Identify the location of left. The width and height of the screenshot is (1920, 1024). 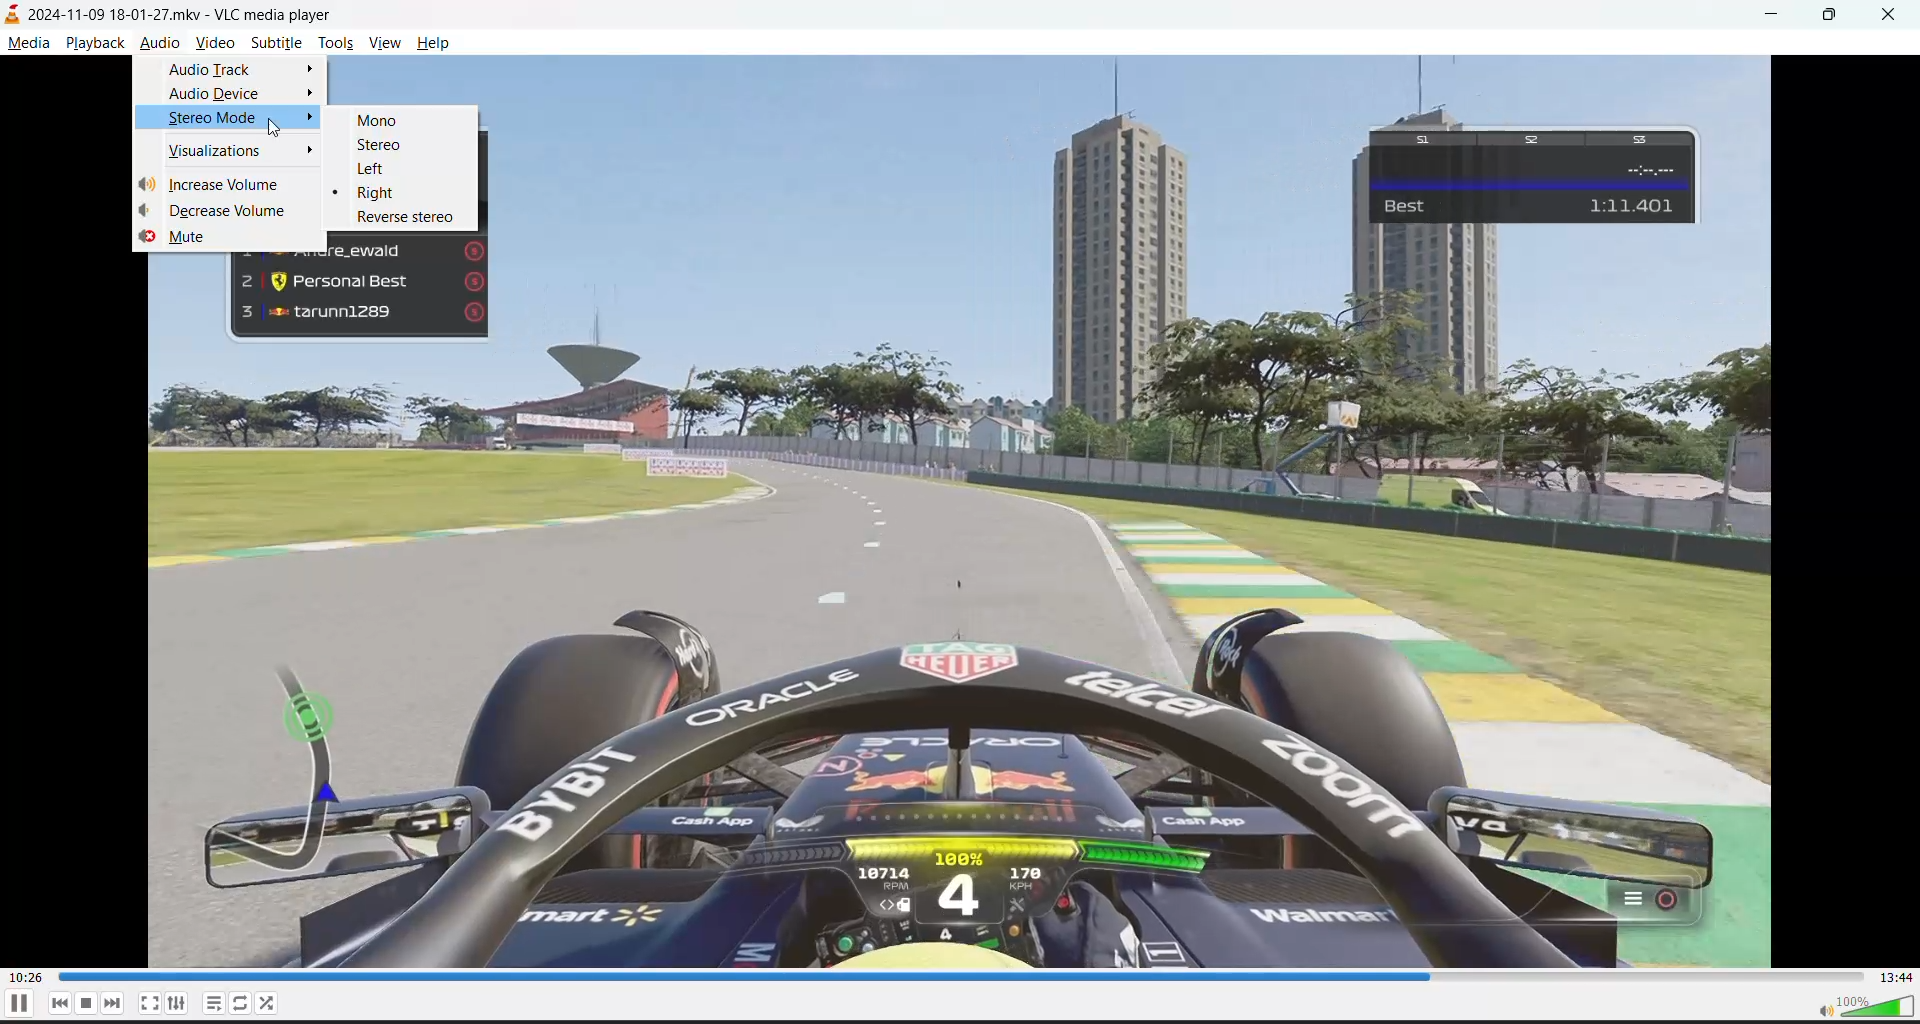
(372, 170).